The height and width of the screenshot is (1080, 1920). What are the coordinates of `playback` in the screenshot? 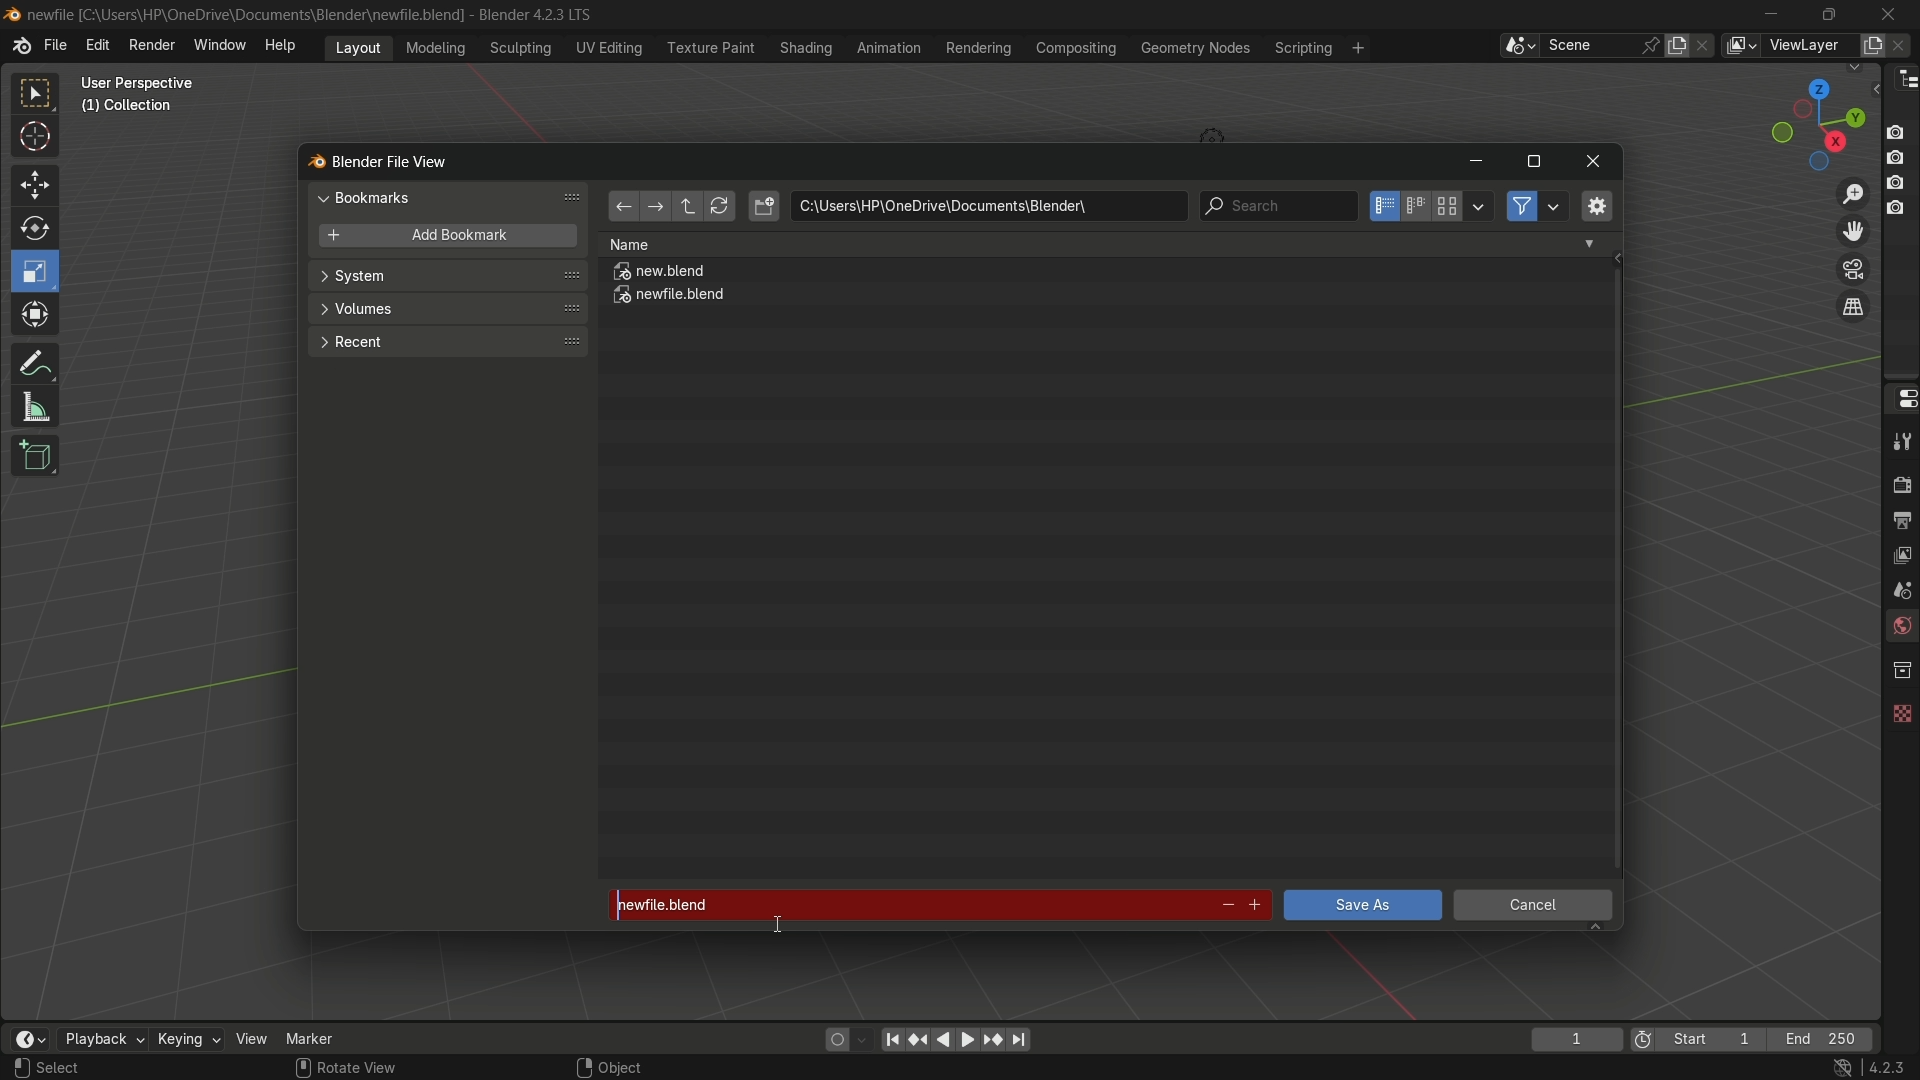 It's located at (101, 1039).